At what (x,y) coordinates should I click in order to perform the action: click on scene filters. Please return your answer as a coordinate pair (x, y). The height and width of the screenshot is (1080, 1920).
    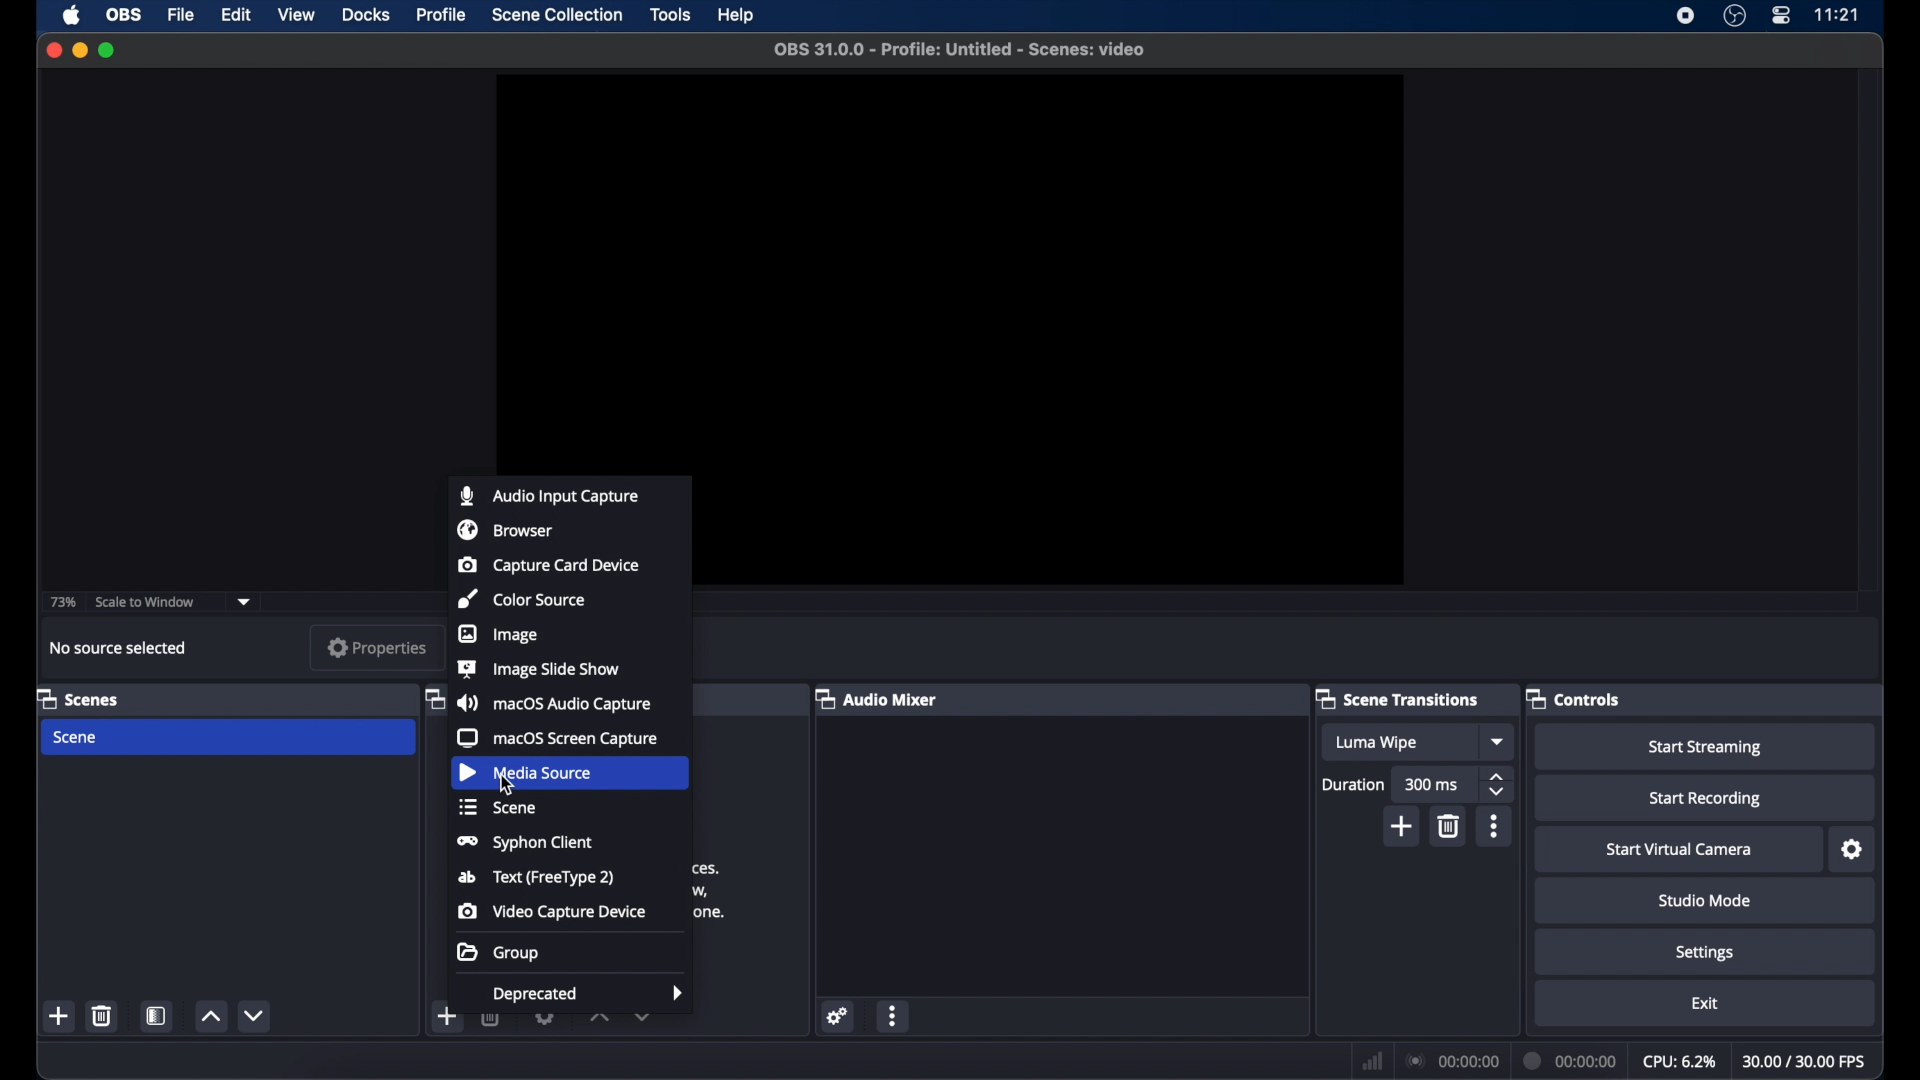
    Looking at the image, I should click on (158, 1016).